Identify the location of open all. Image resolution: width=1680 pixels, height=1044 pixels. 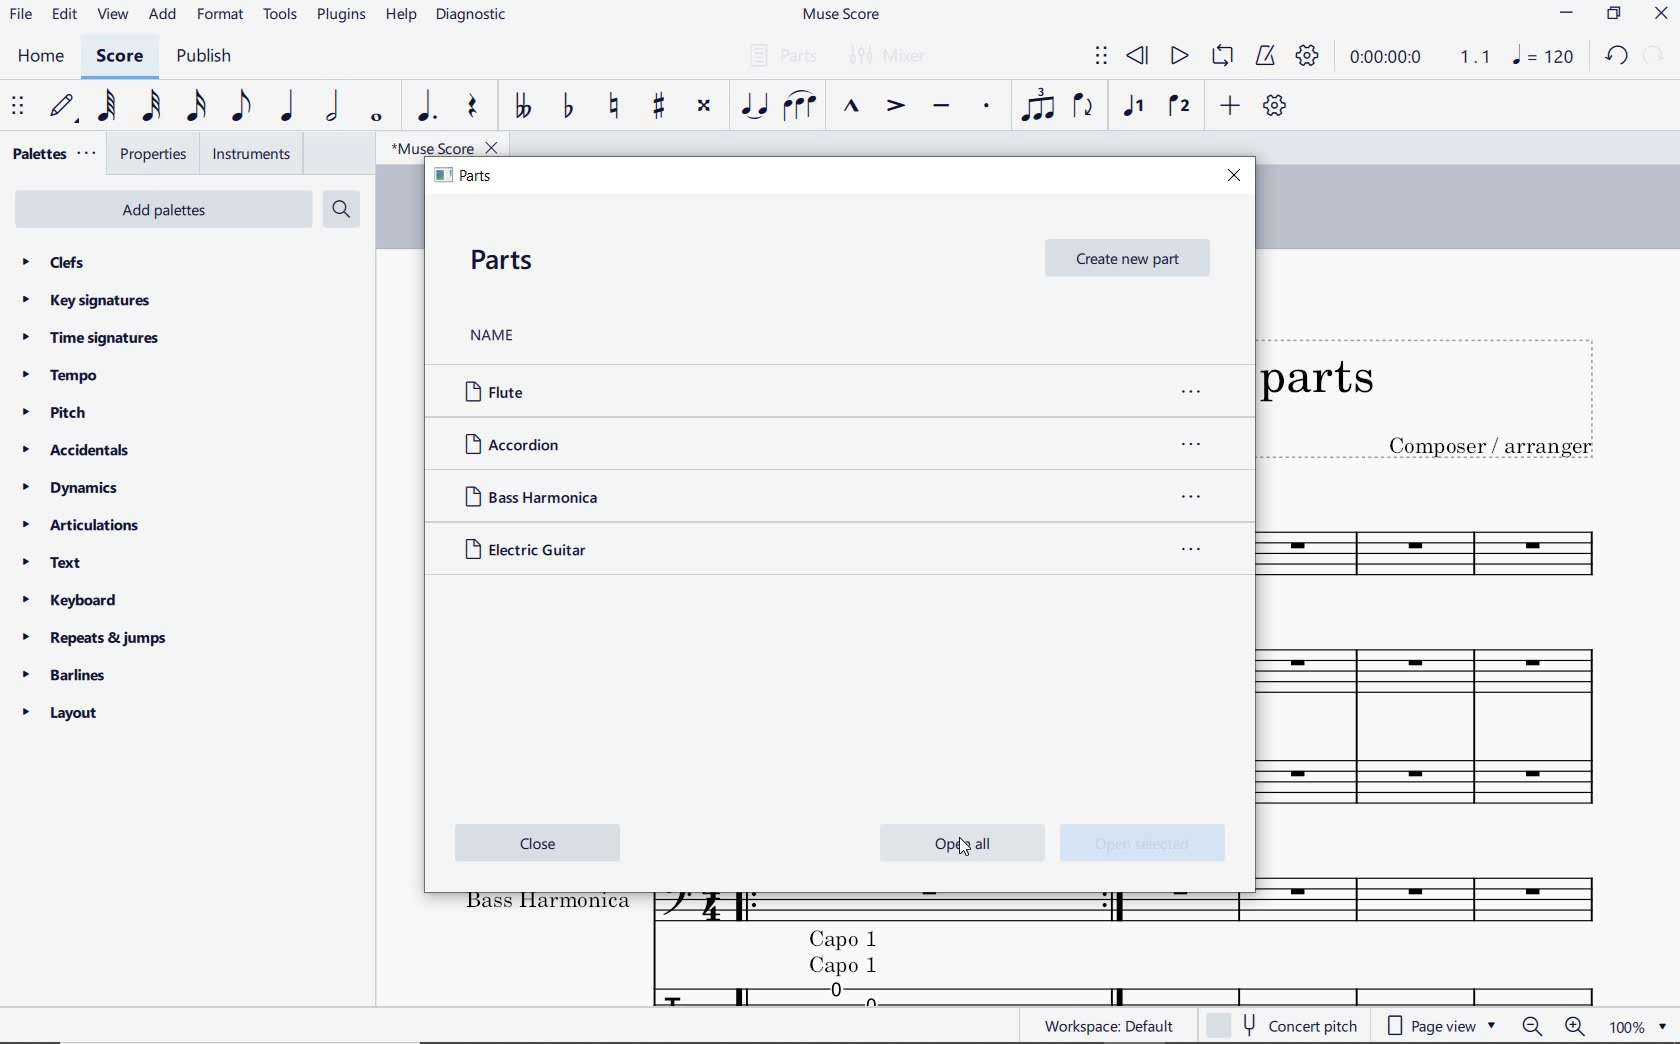
(962, 843).